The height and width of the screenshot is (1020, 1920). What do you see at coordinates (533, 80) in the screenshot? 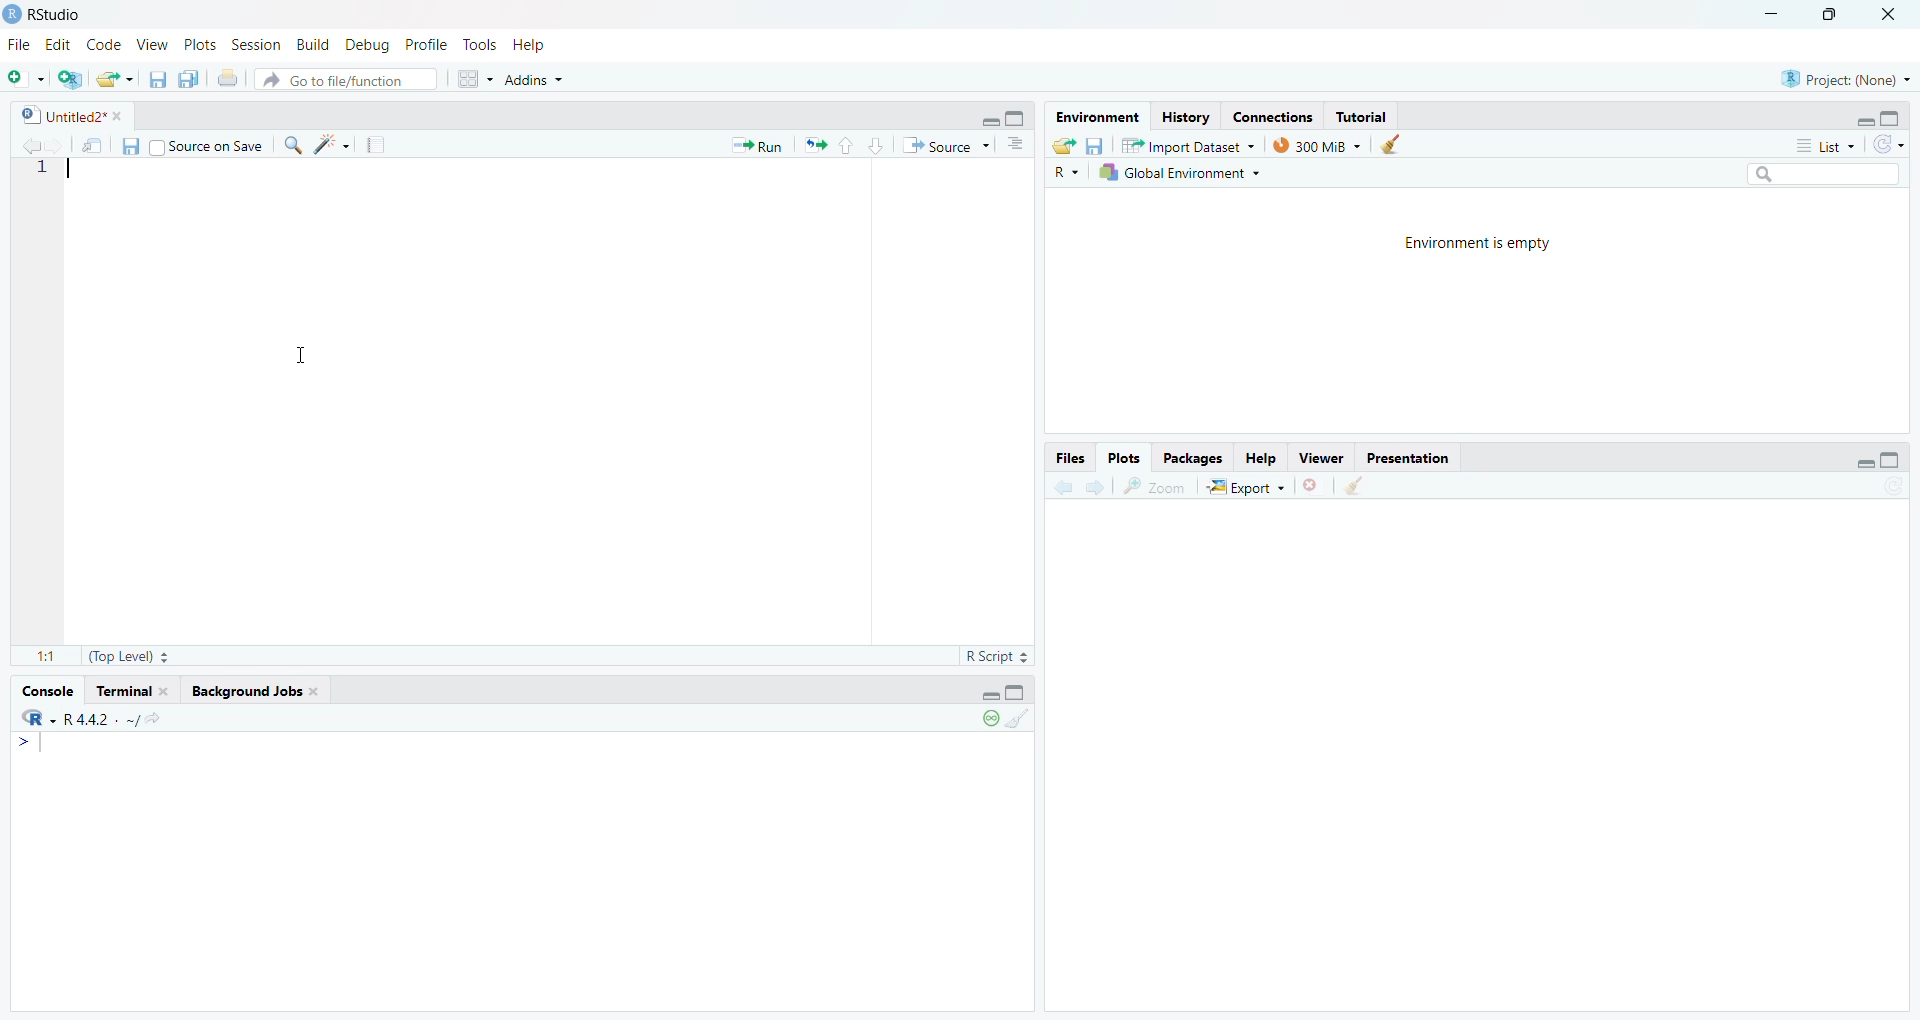
I see `Addins ` at bounding box center [533, 80].